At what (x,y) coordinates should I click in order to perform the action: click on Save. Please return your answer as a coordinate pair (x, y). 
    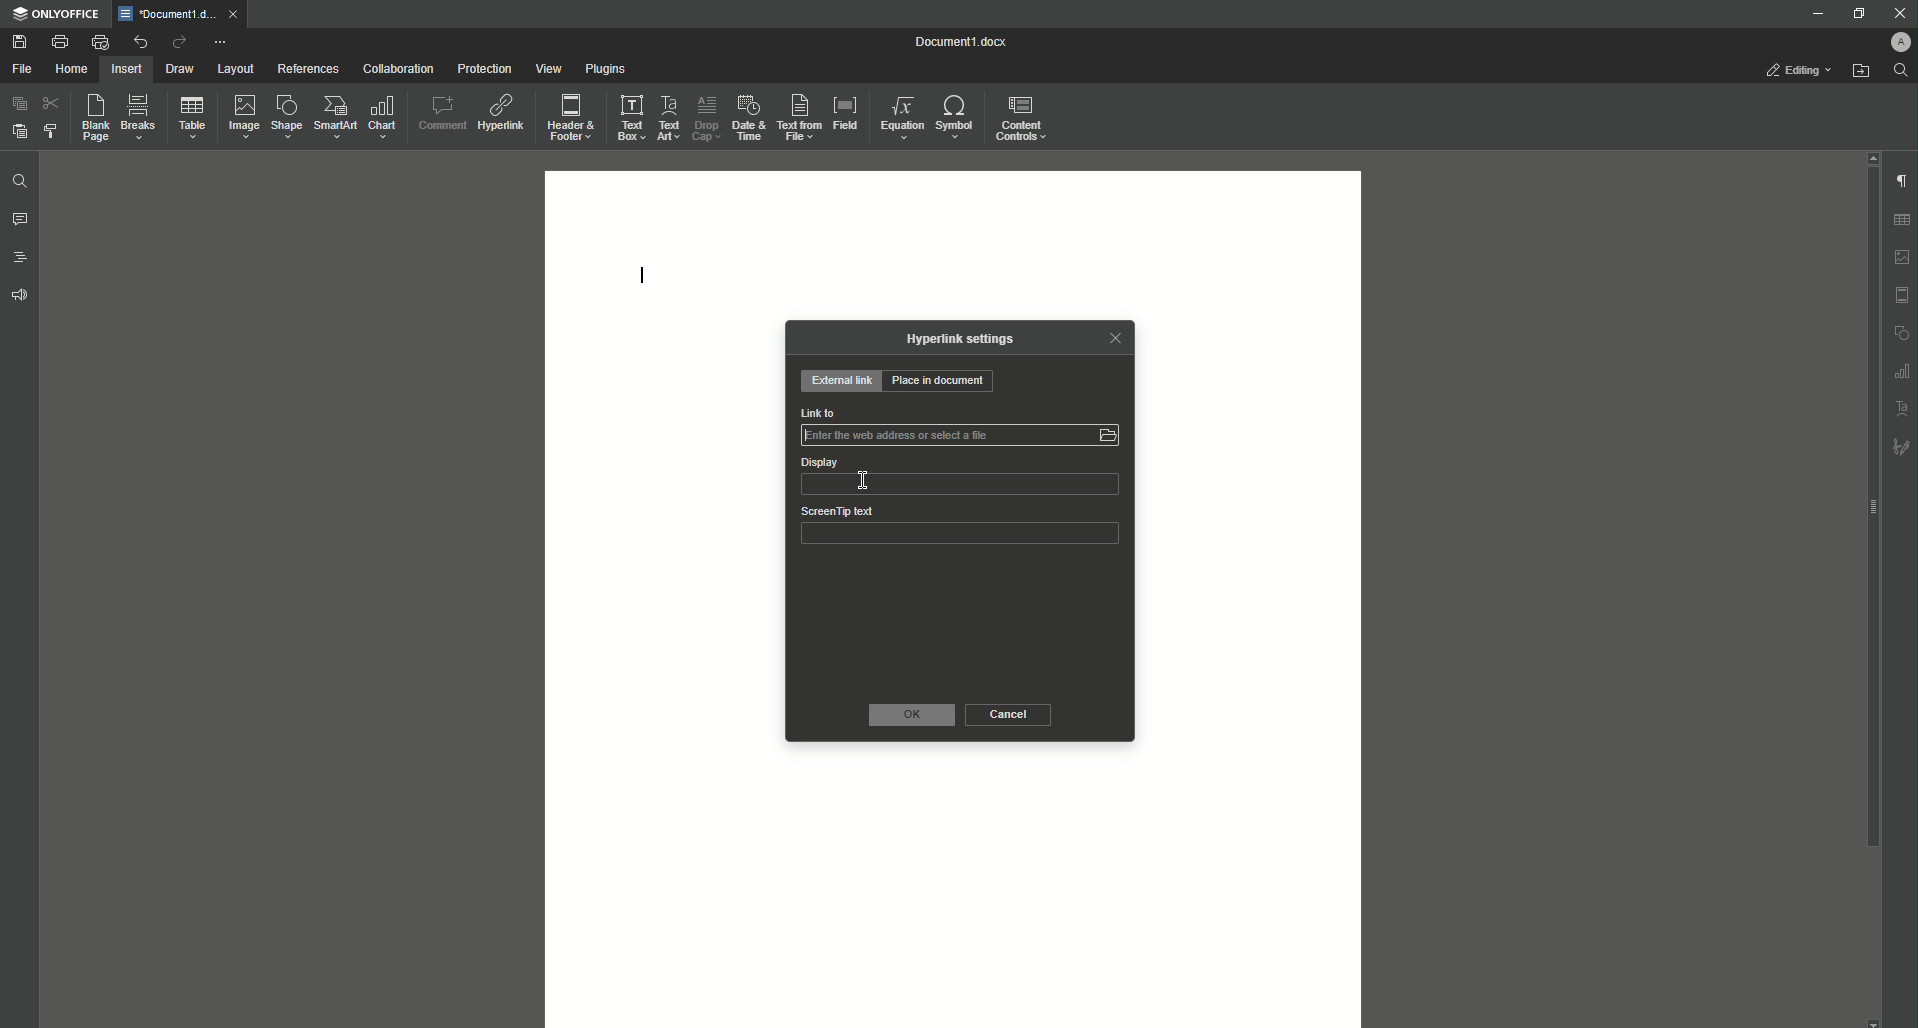
    Looking at the image, I should click on (18, 41).